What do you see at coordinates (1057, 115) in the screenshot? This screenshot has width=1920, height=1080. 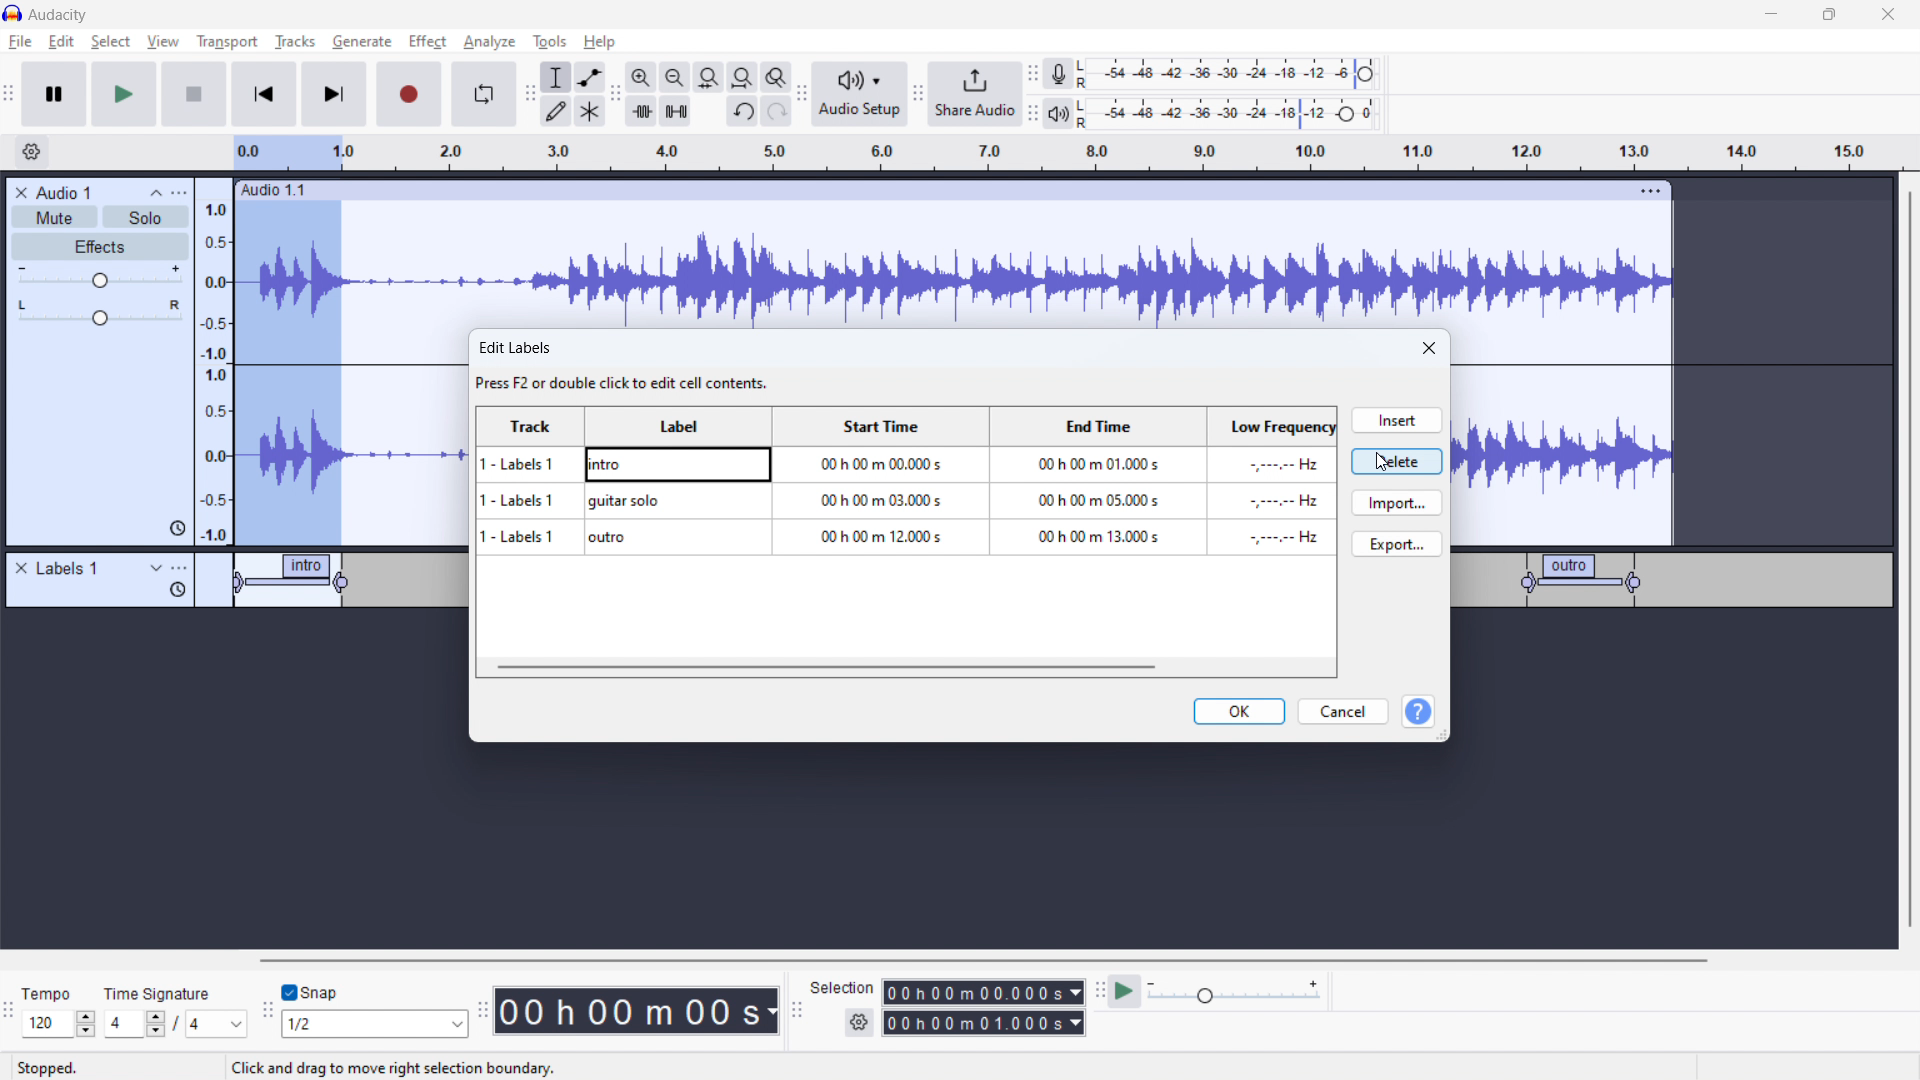 I see `playback meter` at bounding box center [1057, 115].